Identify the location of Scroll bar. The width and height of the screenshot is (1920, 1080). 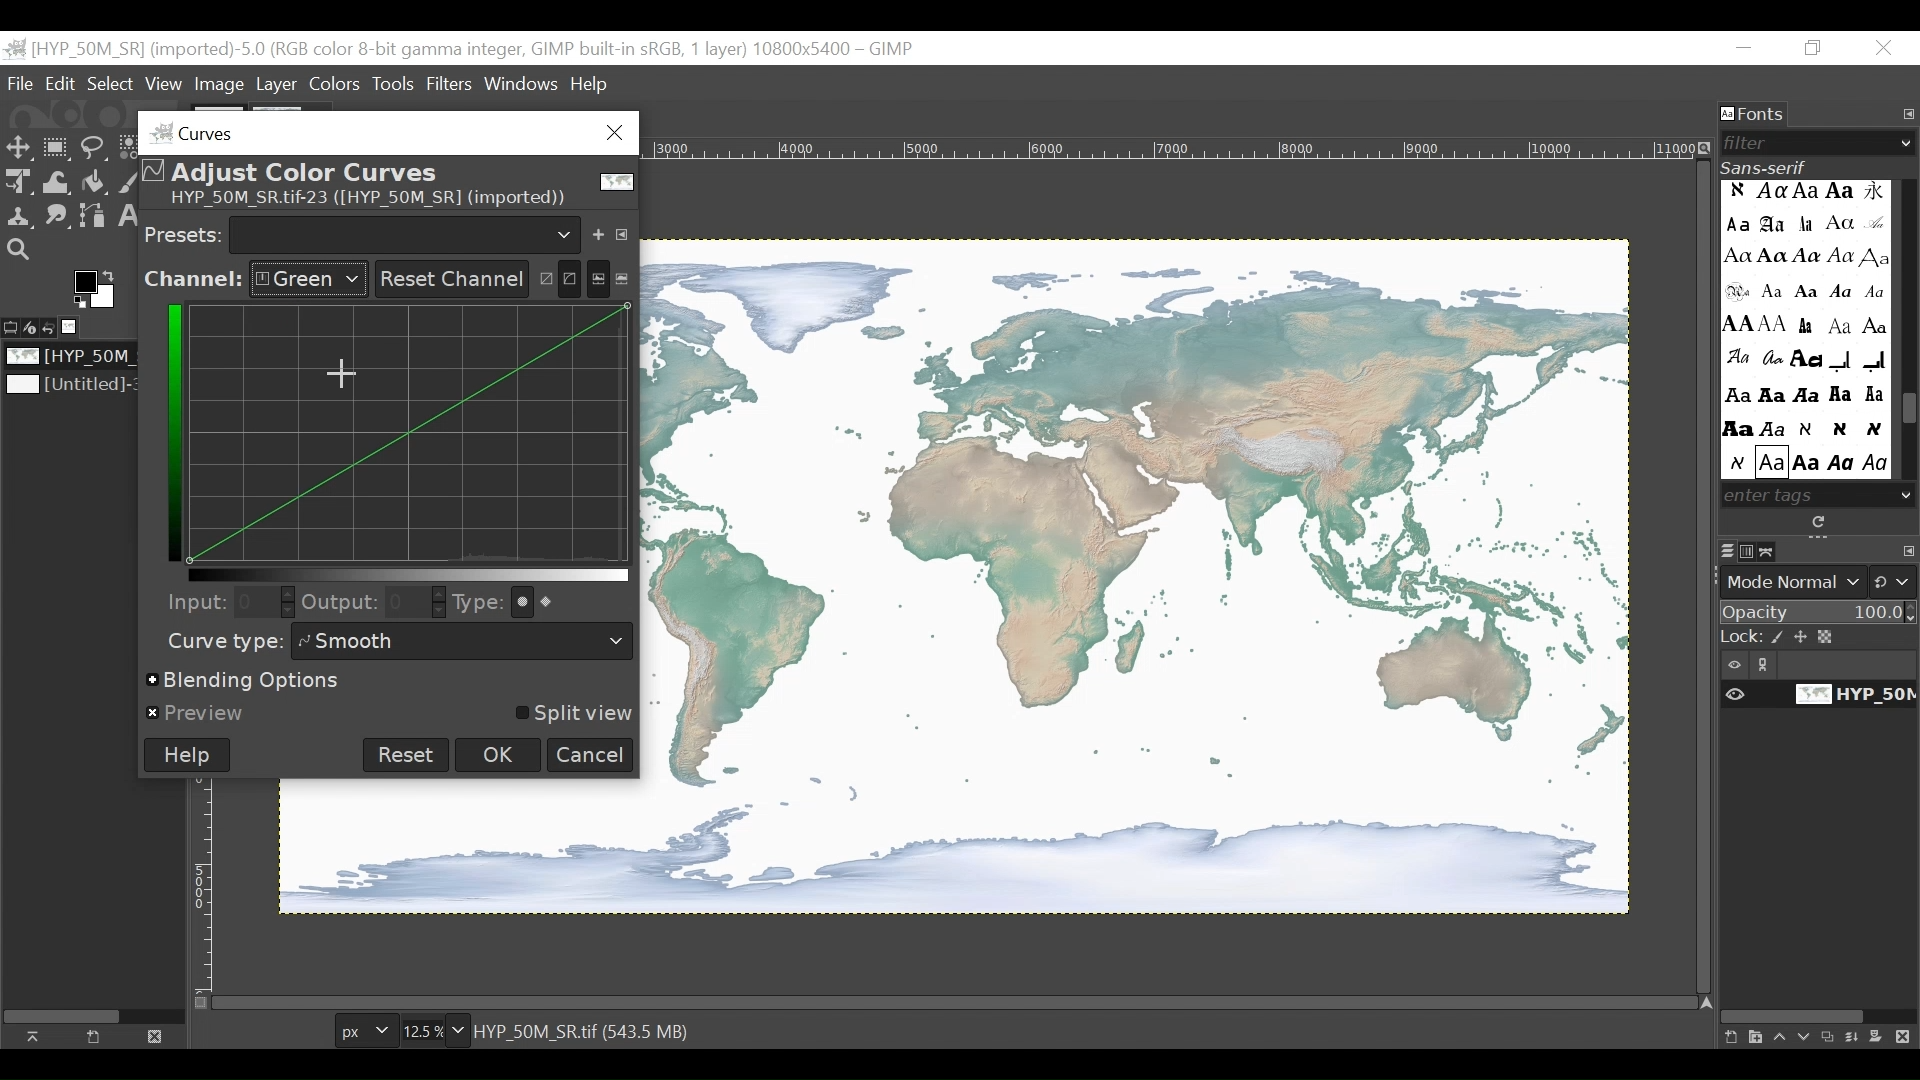
(1908, 412).